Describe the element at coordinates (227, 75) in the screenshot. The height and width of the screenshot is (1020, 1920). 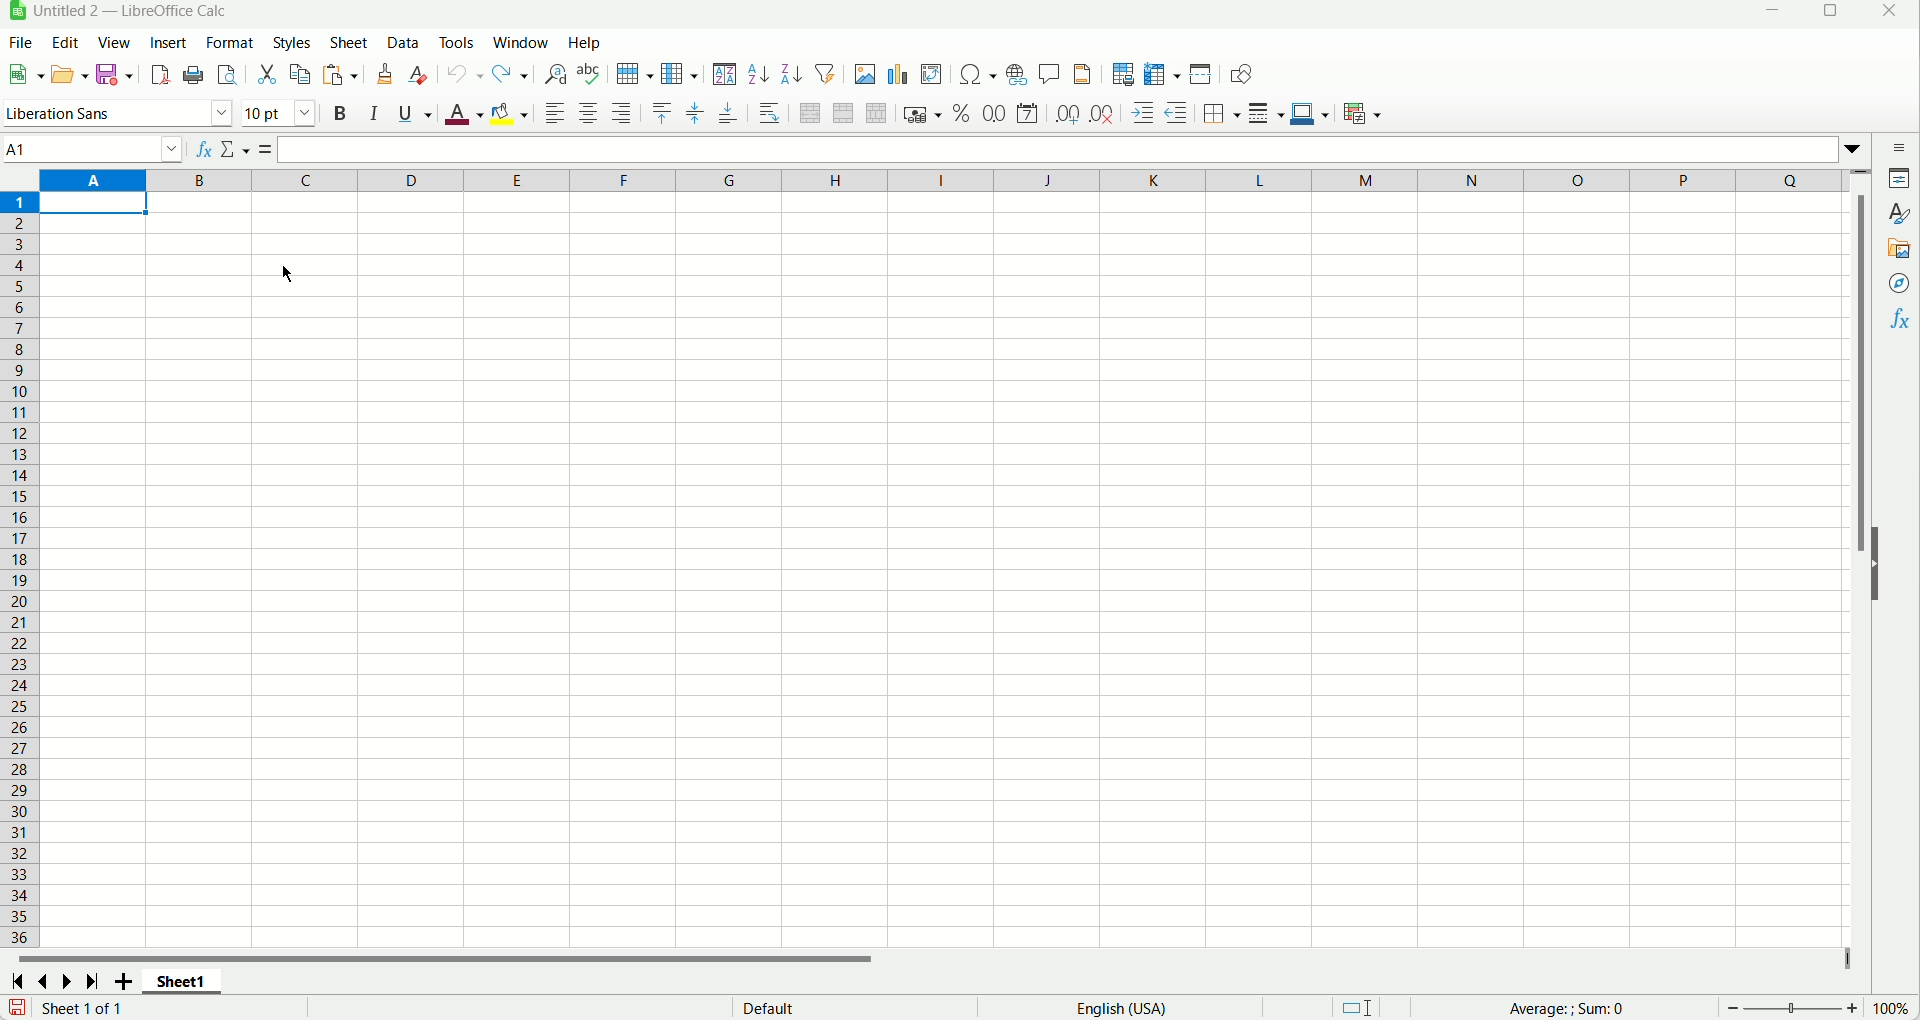
I see `Print preview` at that location.